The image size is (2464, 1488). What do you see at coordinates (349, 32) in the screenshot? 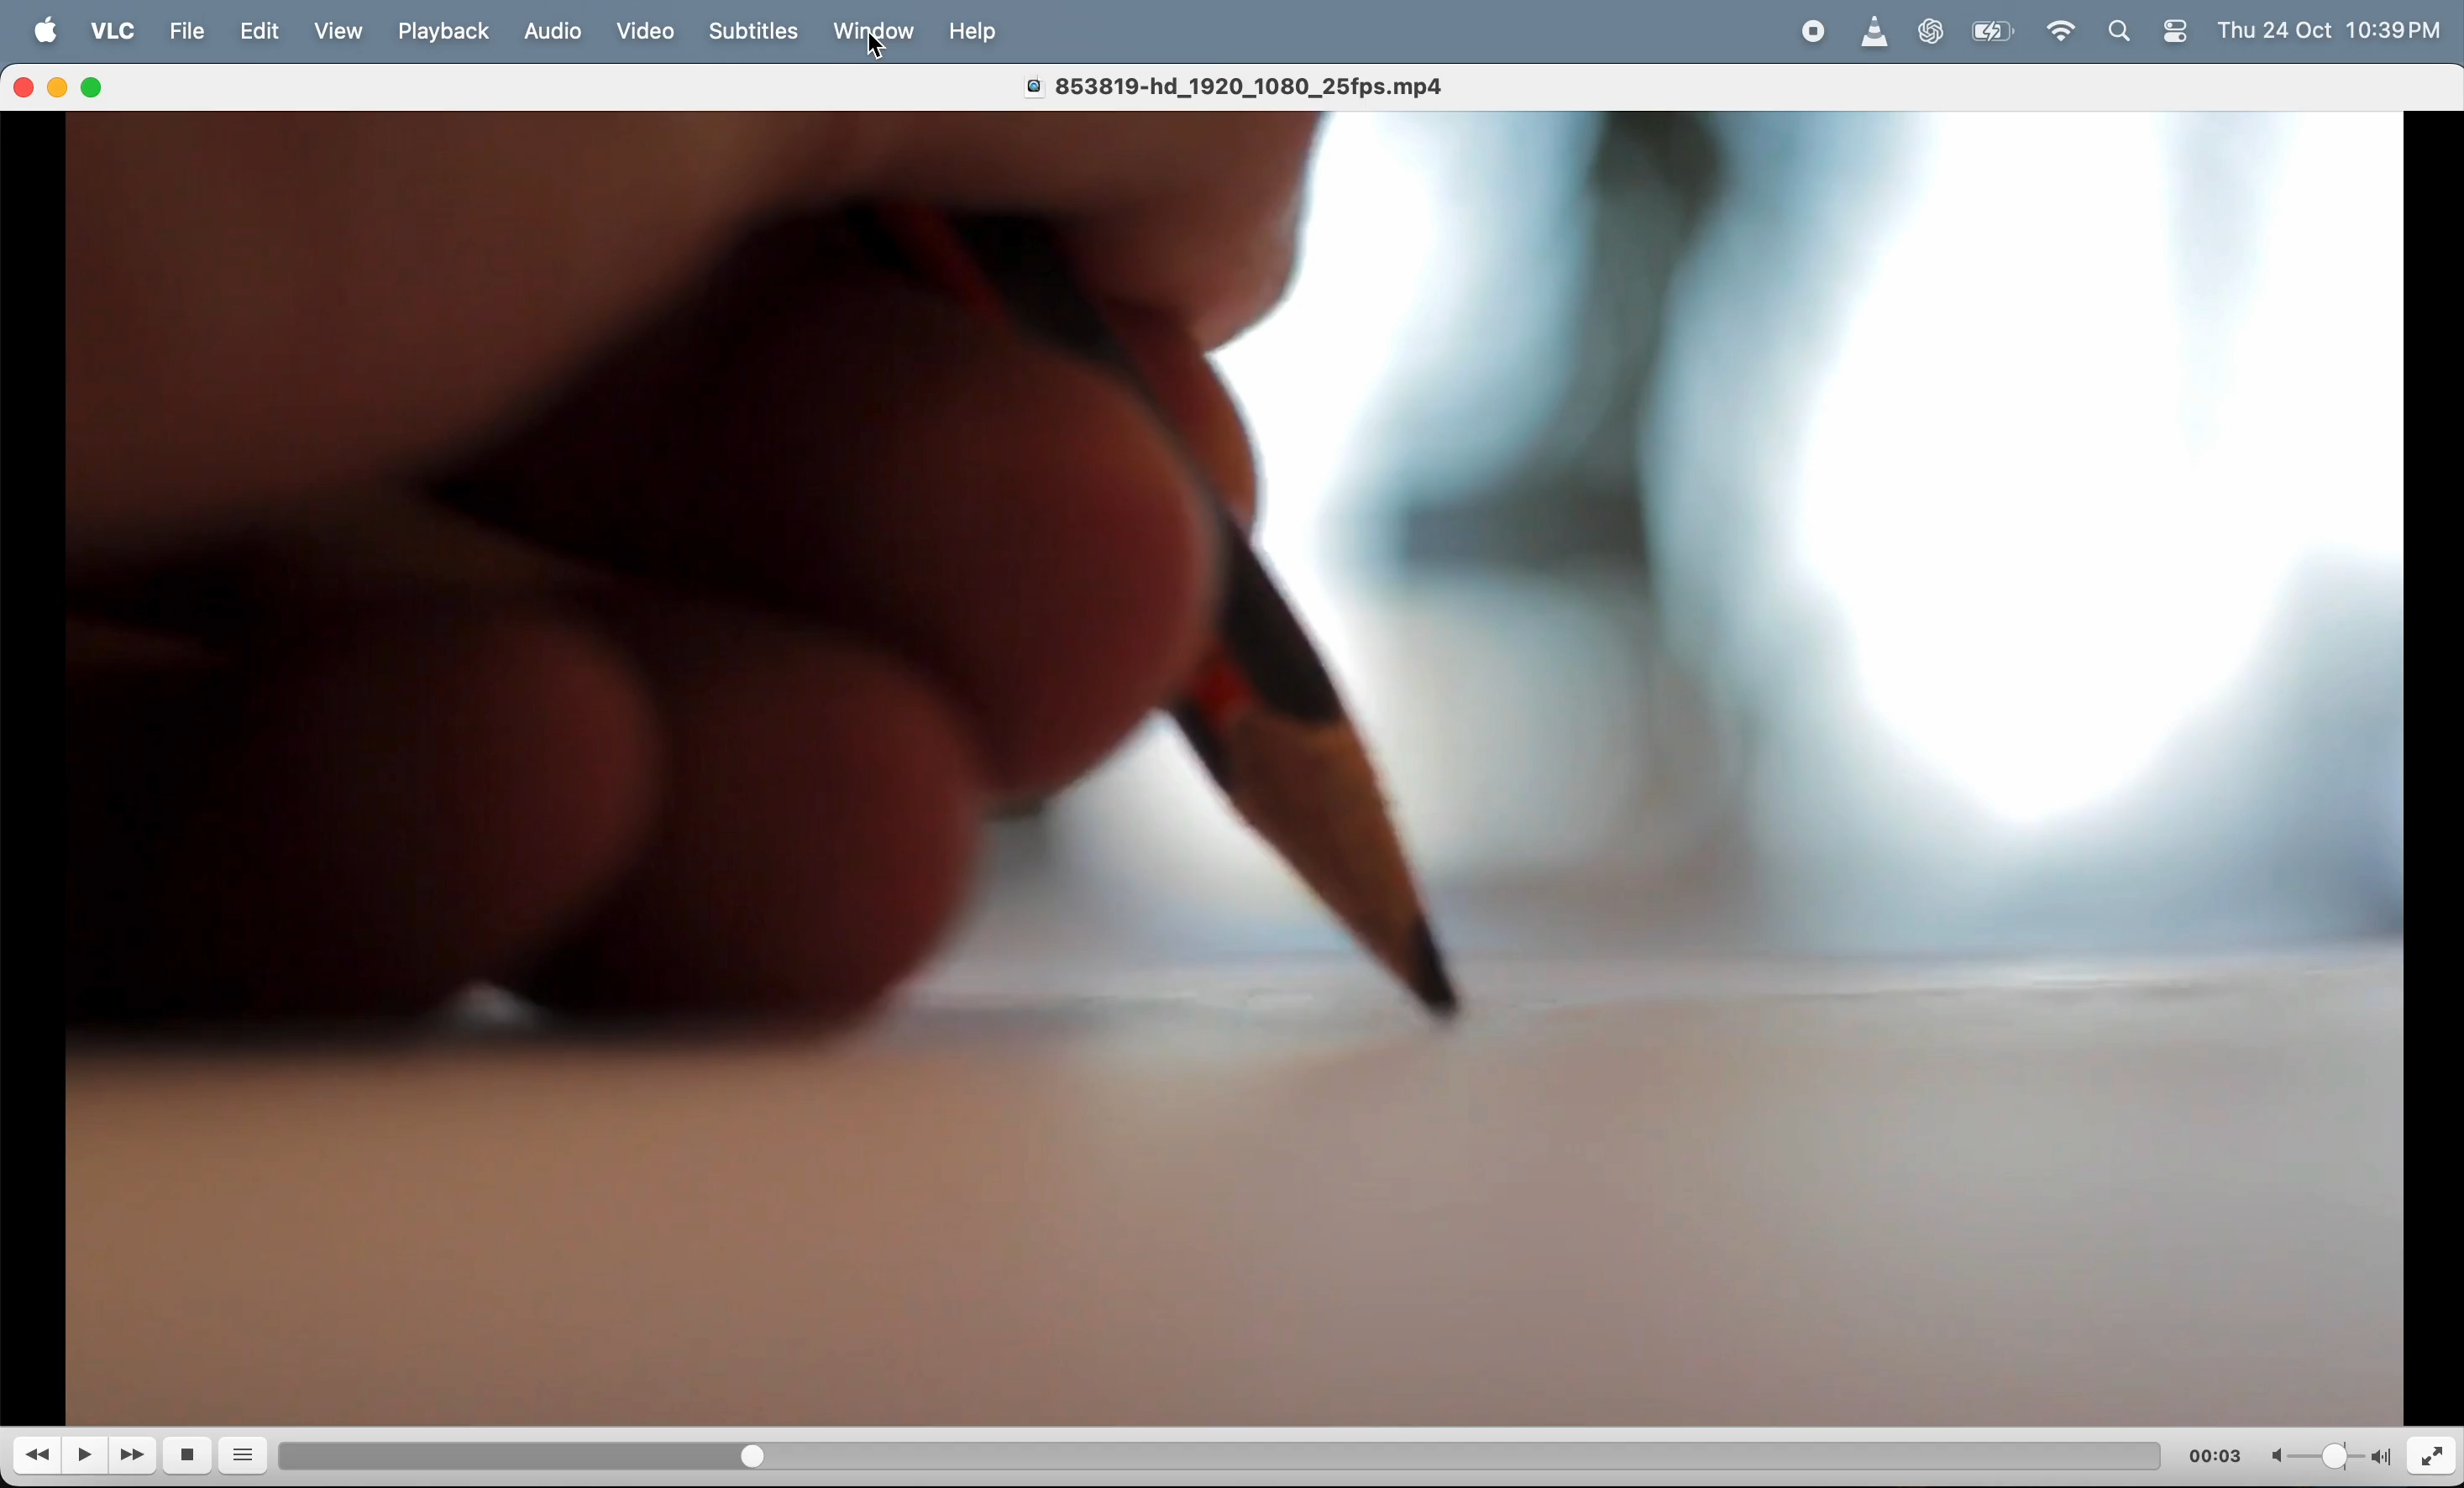
I see `view` at bounding box center [349, 32].